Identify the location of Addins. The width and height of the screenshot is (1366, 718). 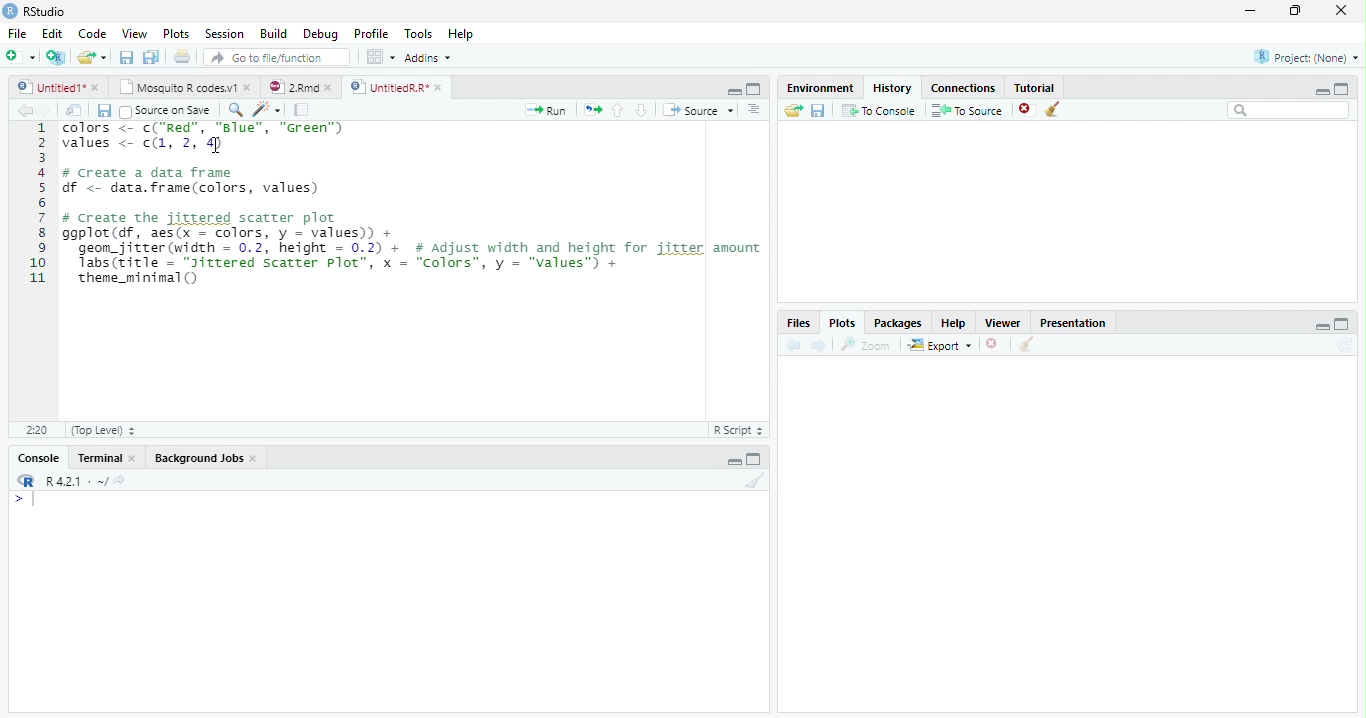
(428, 58).